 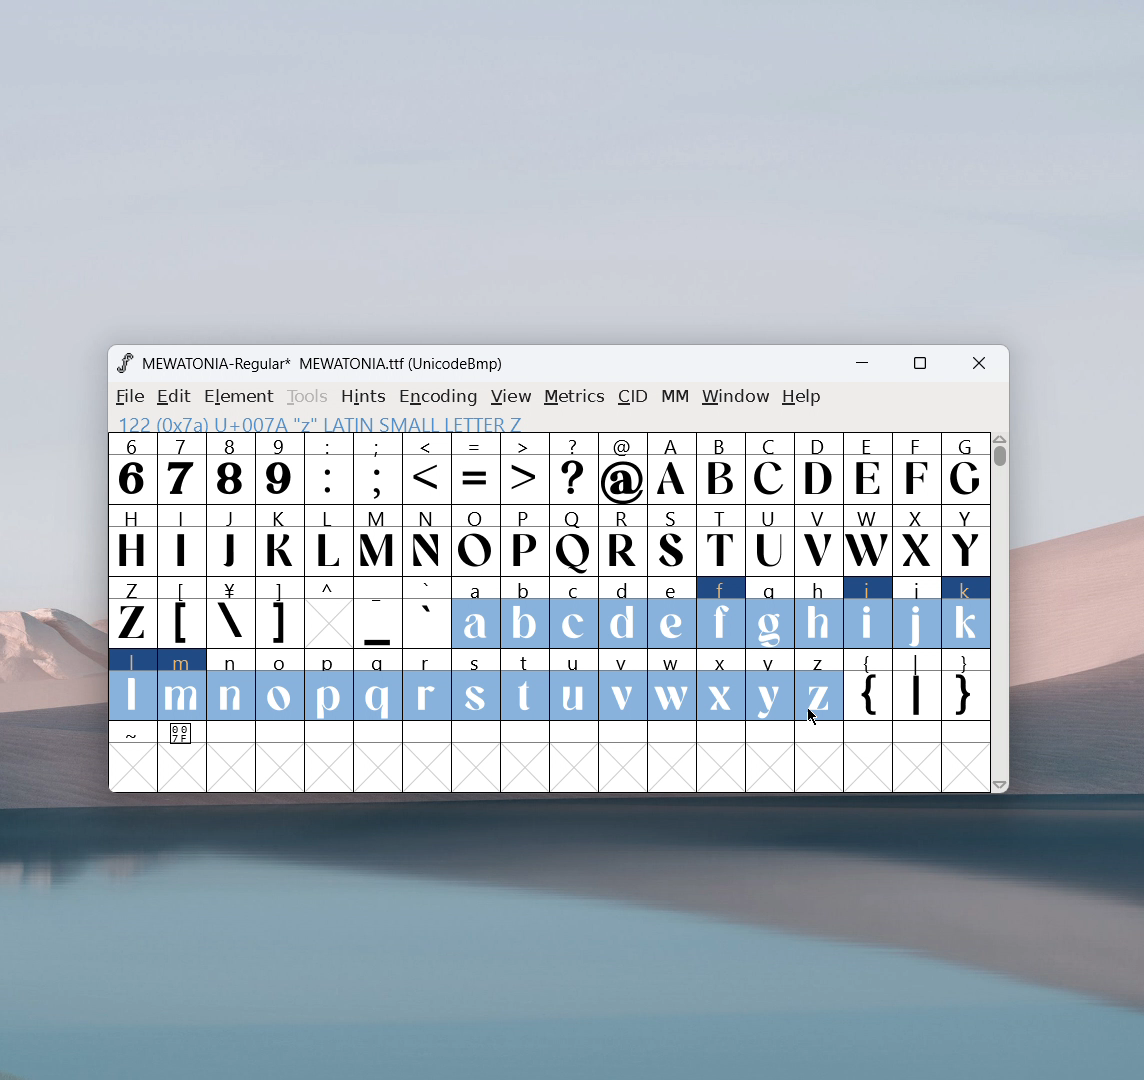 What do you see at coordinates (426, 613) in the screenshot?
I see ``` at bounding box center [426, 613].